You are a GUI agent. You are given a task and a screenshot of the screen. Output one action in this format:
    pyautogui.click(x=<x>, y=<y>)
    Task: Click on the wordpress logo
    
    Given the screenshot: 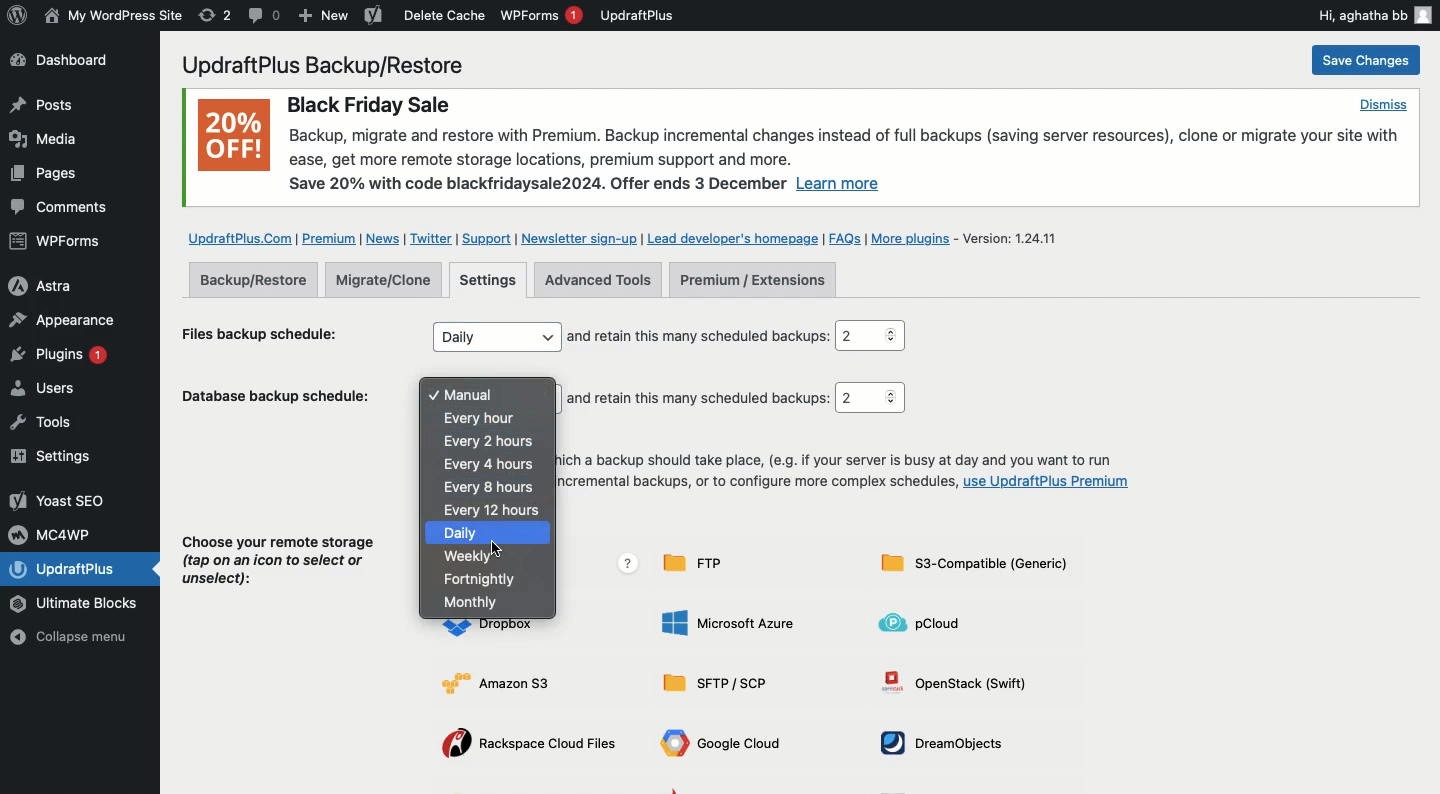 What is the action you would take?
    pyautogui.click(x=17, y=15)
    